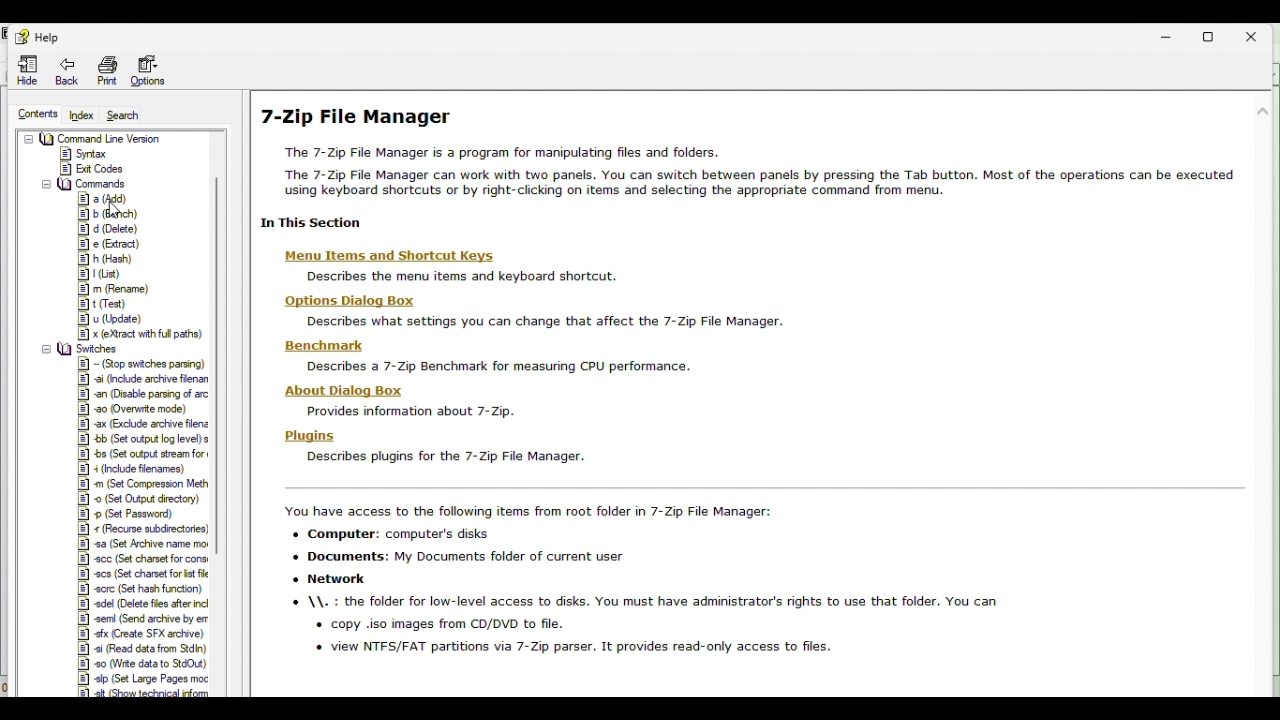 The width and height of the screenshot is (1280, 720). What do you see at coordinates (1250, 39) in the screenshot?
I see `Close` at bounding box center [1250, 39].